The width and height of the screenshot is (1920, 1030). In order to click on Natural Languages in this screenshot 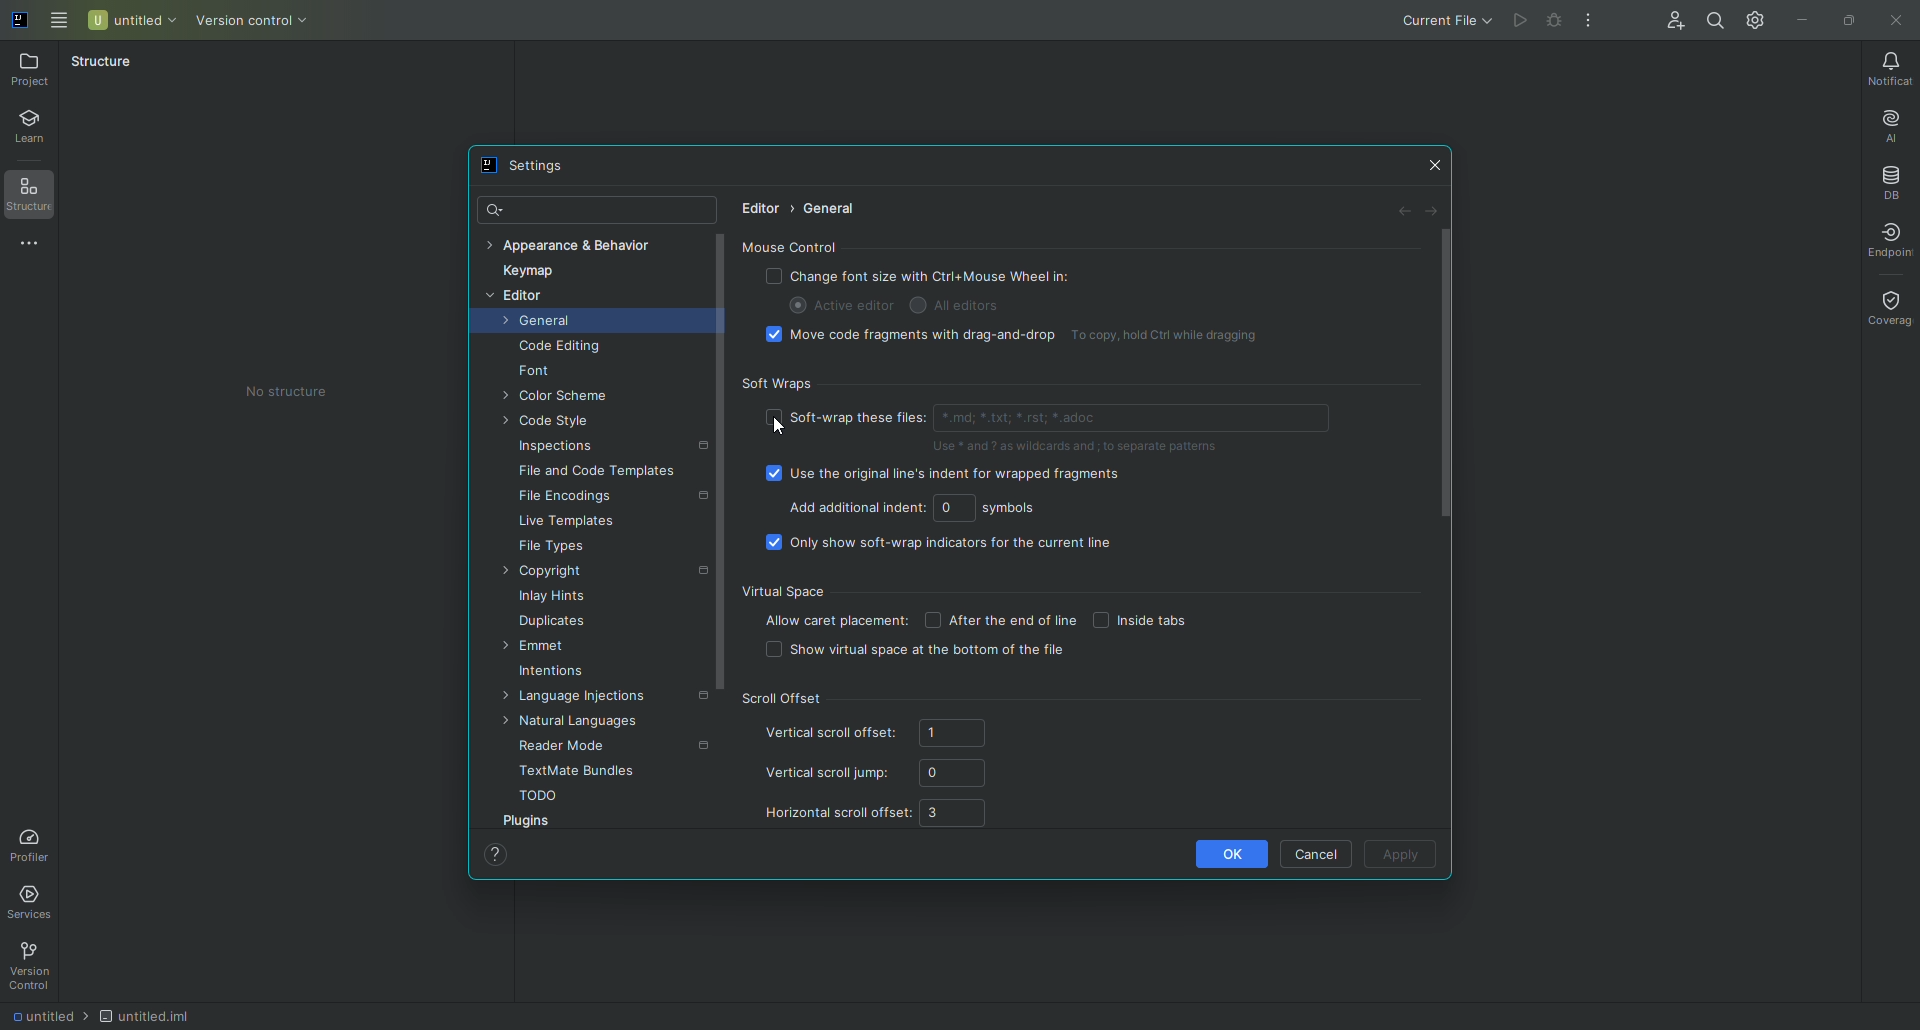, I will do `click(581, 722)`.